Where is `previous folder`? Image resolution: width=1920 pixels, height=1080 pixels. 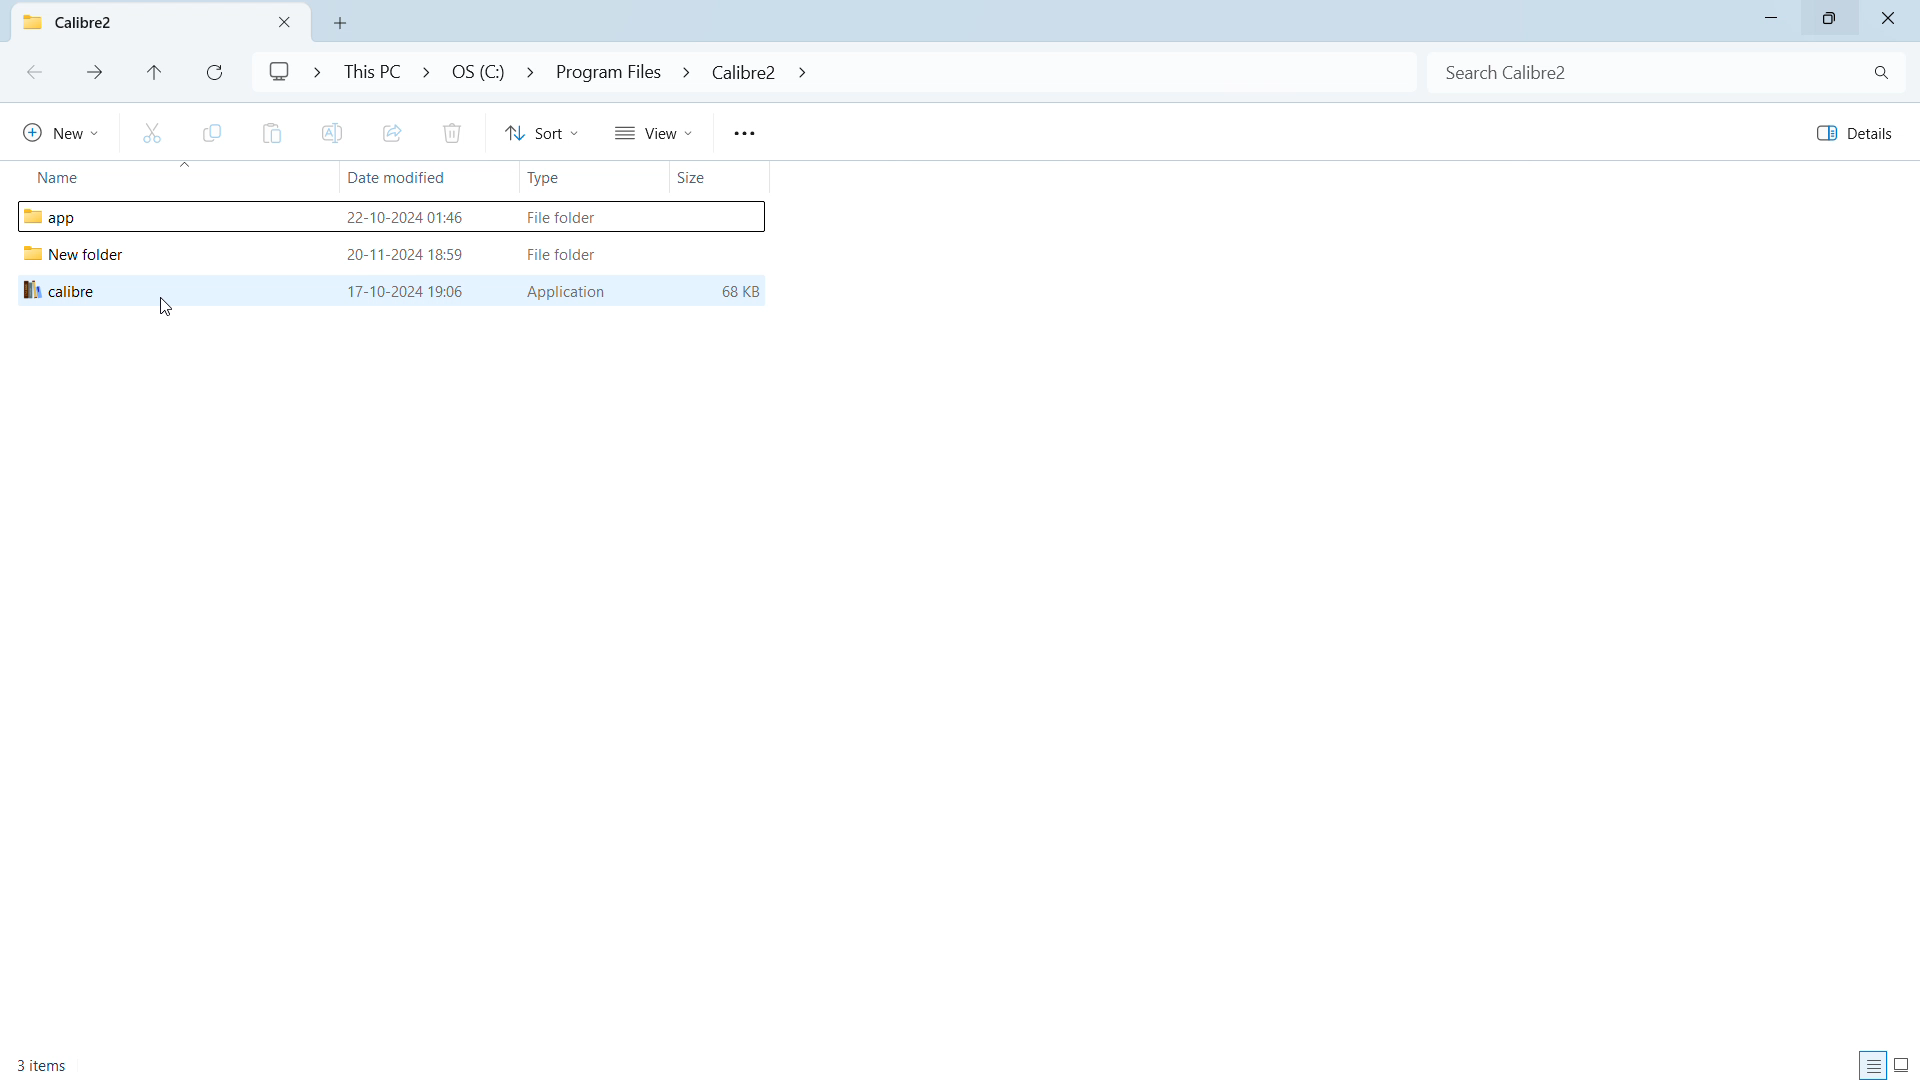 previous folder is located at coordinates (32, 72).